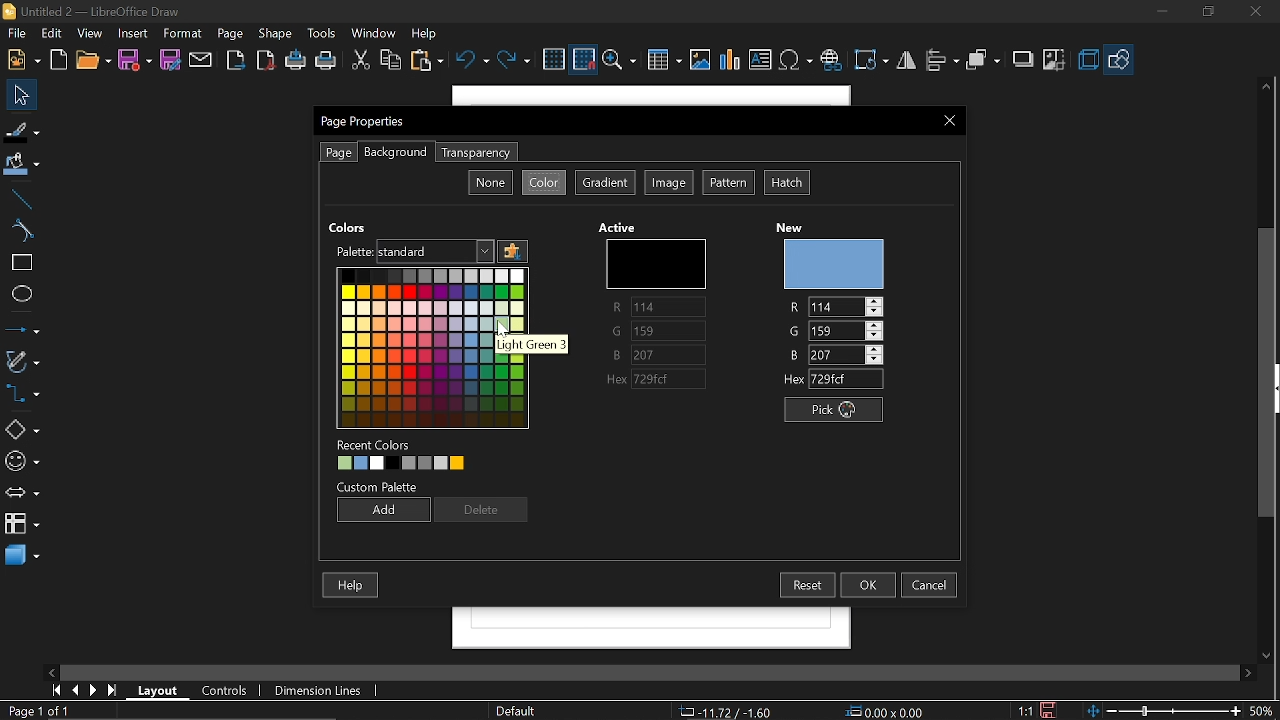 This screenshot has height=720, width=1280. I want to click on Crop, so click(1054, 61).